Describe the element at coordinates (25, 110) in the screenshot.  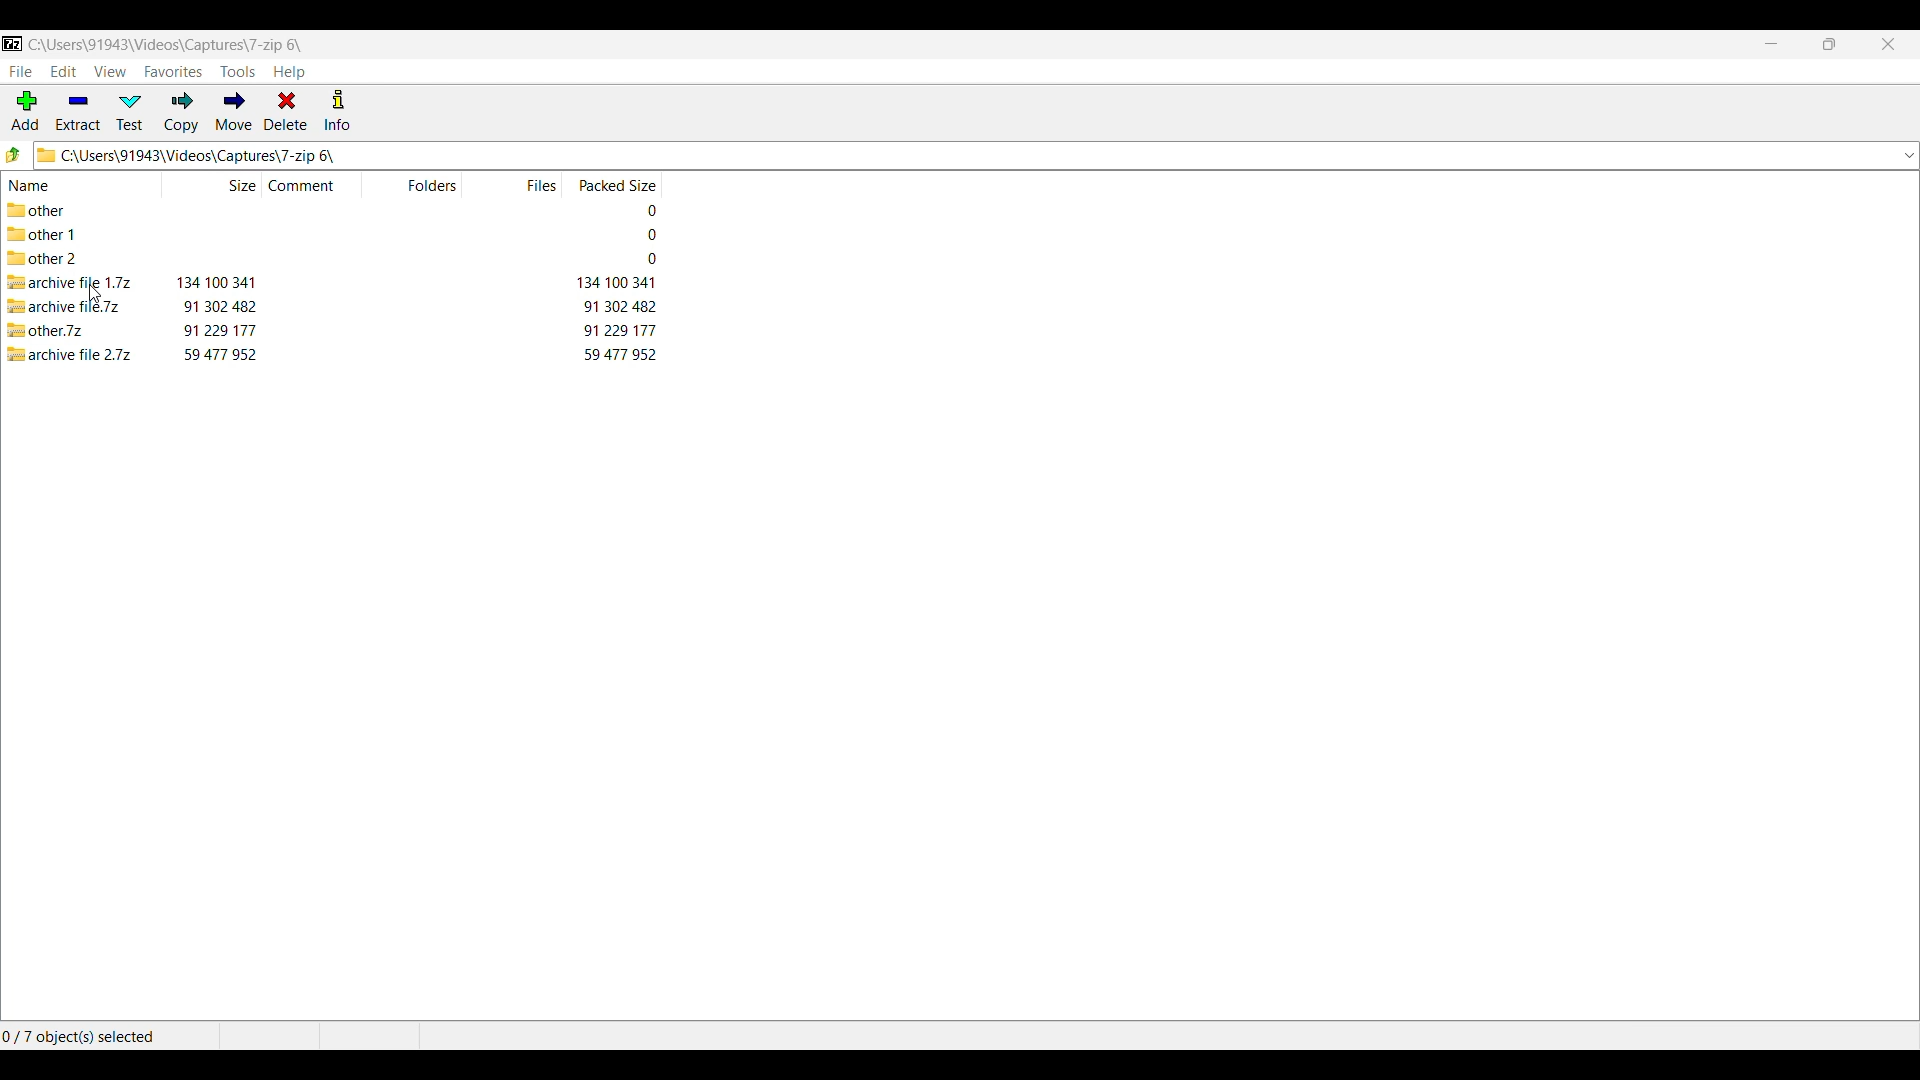
I see `Add` at that location.